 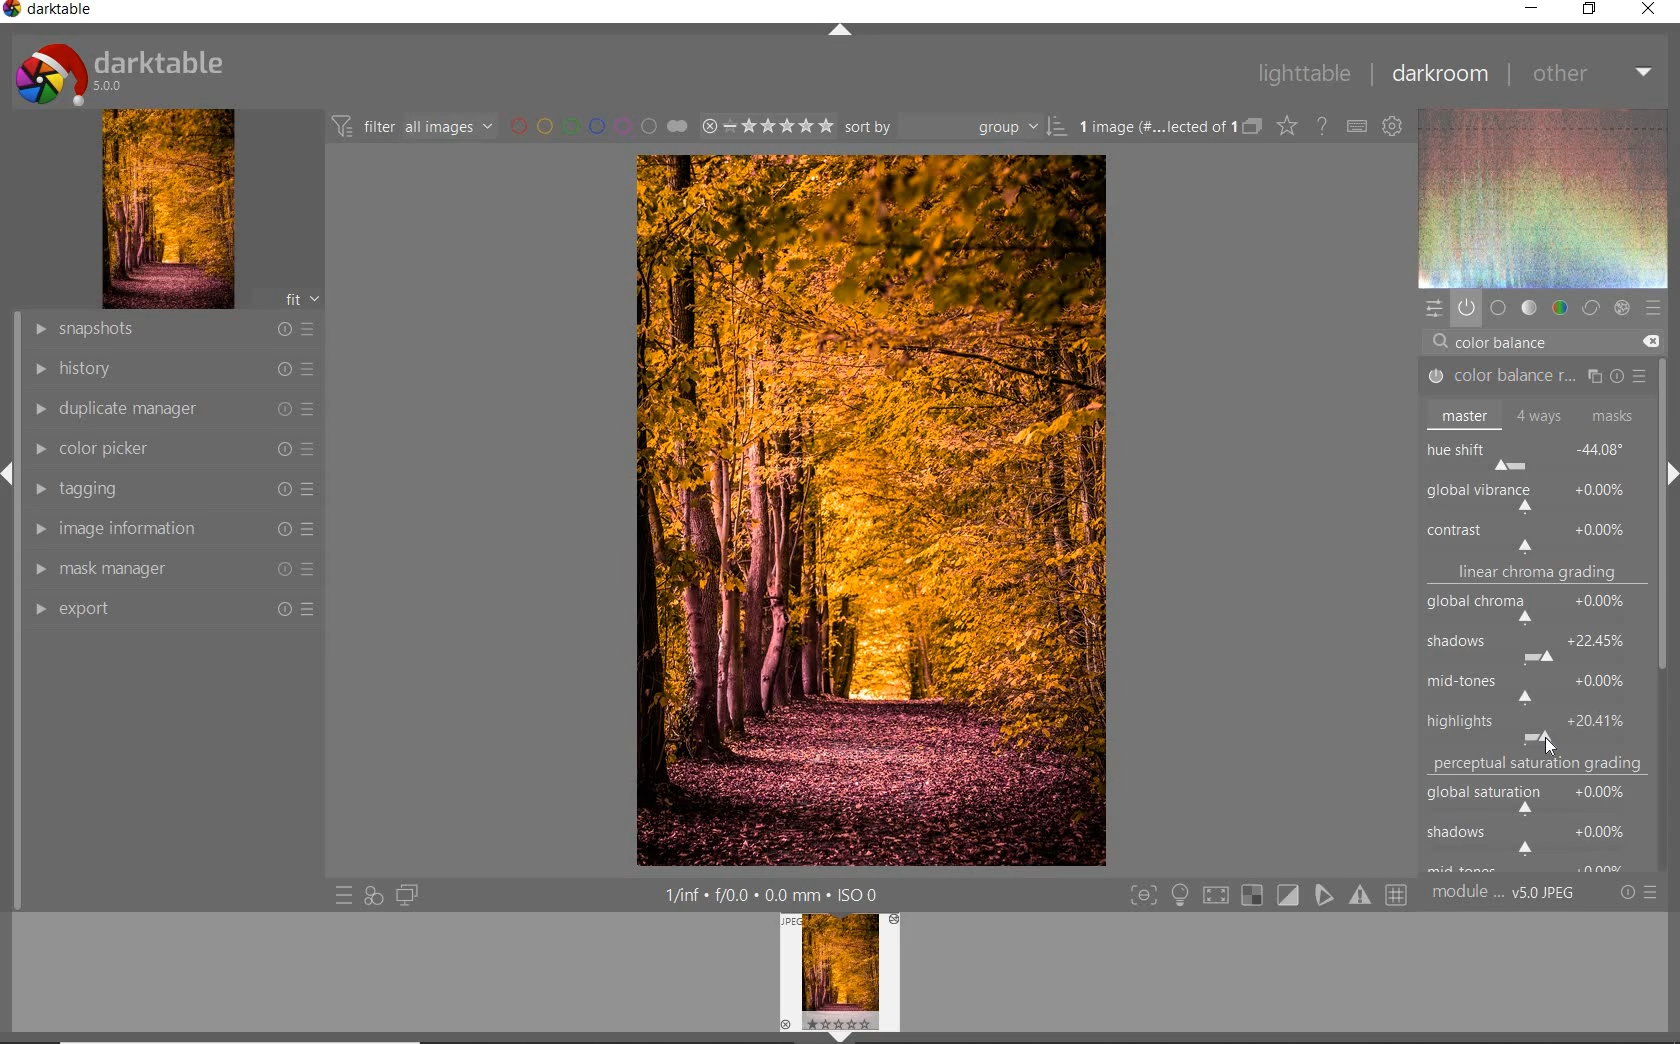 What do you see at coordinates (1534, 535) in the screenshot?
I see `contrast` at bounding box center [1534, 535].